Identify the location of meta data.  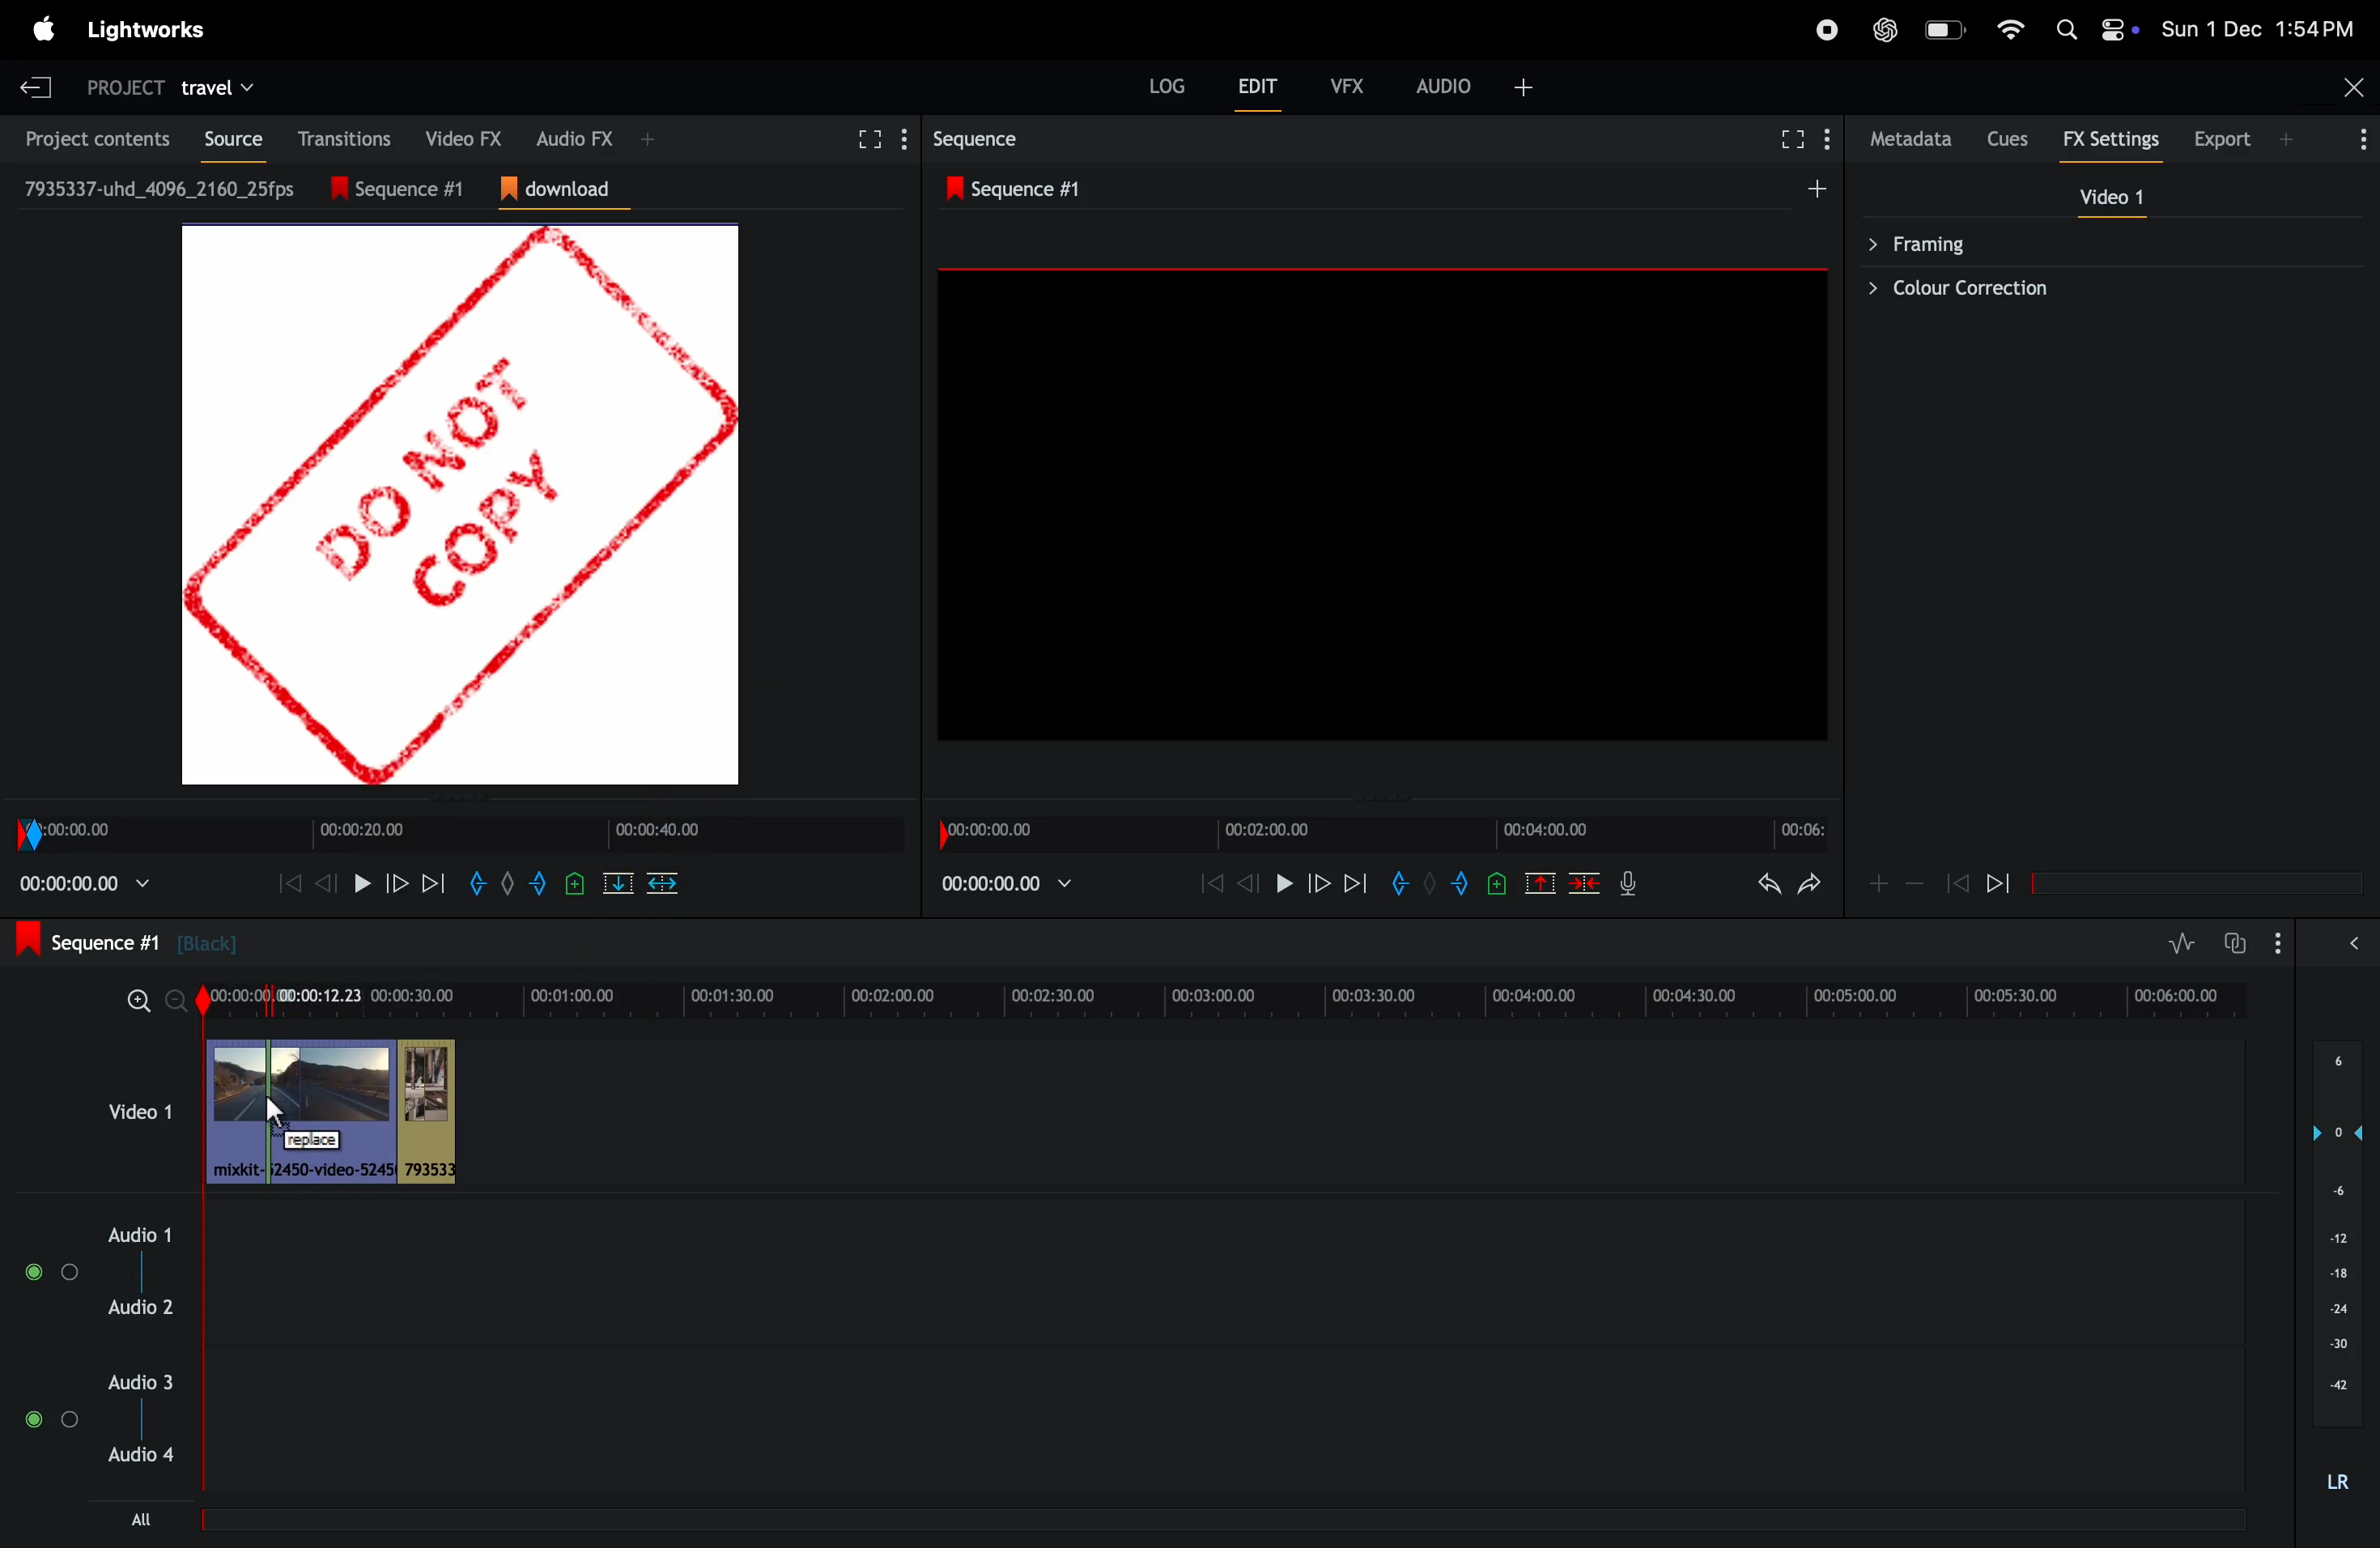
(1912, 139).